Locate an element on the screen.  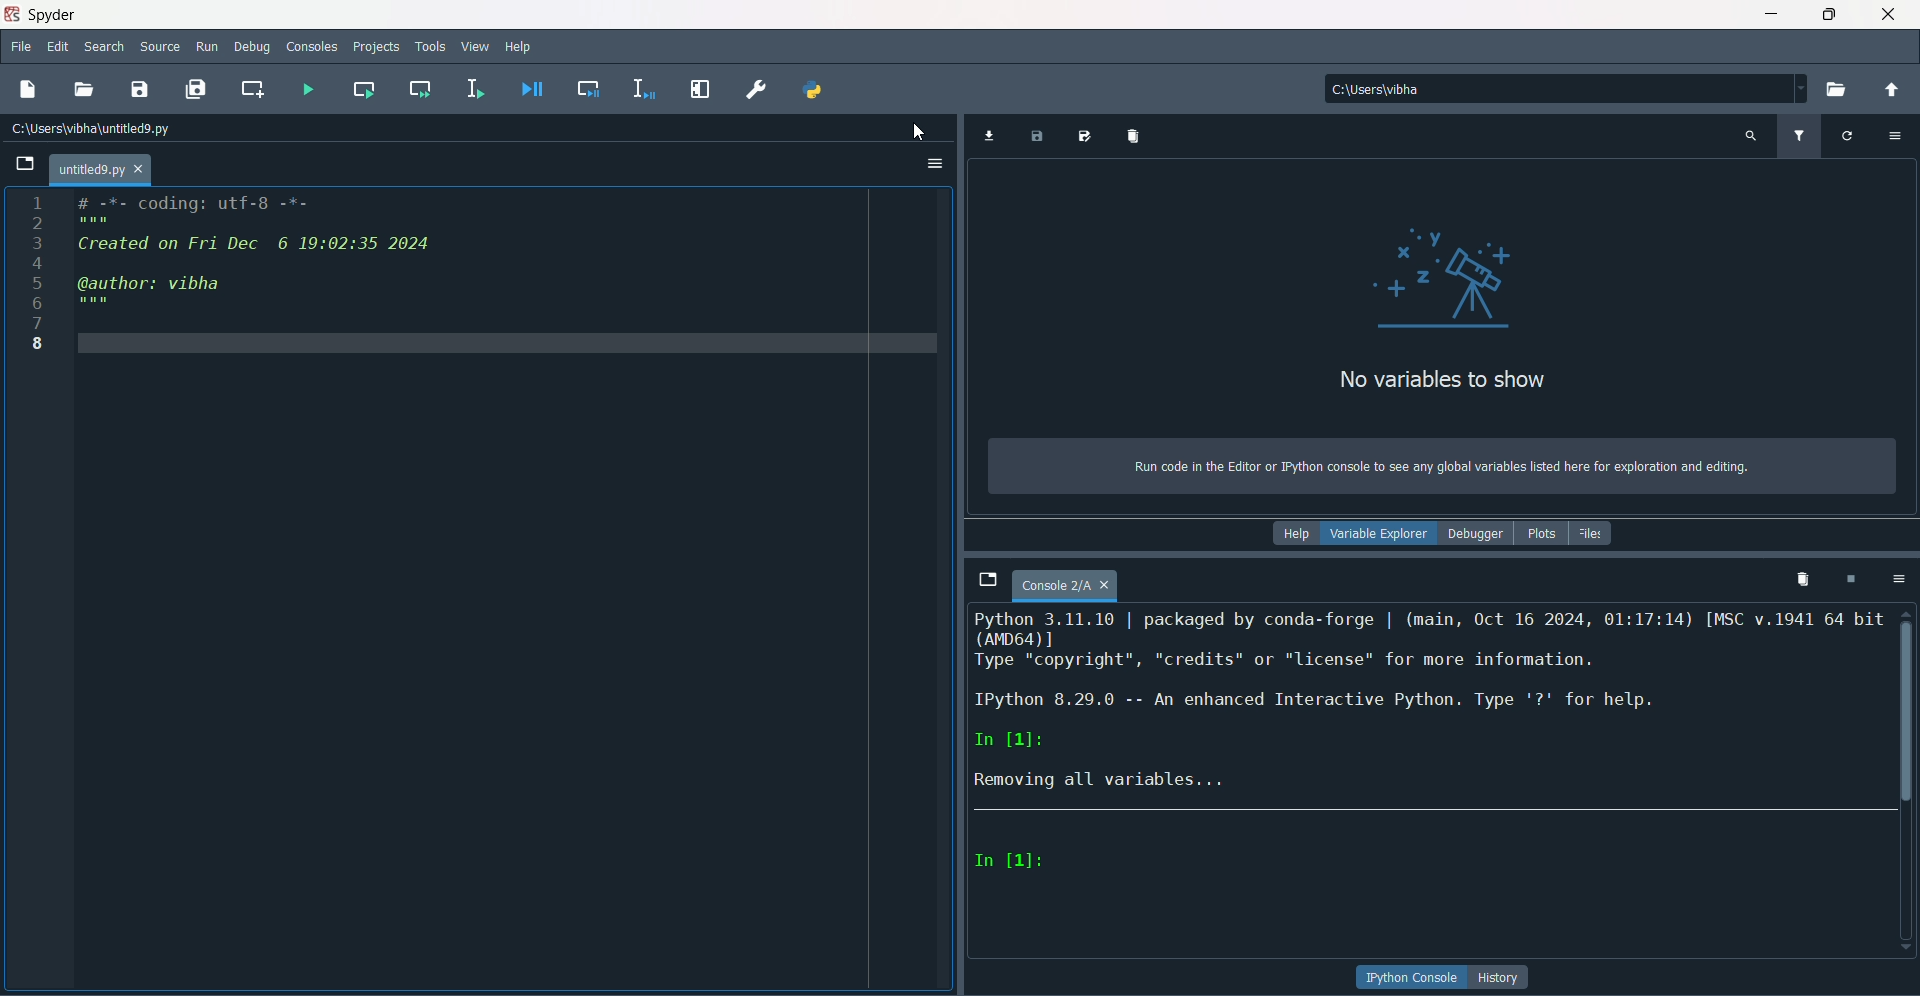
pythonpath manager is located at coordinates (815, 92).